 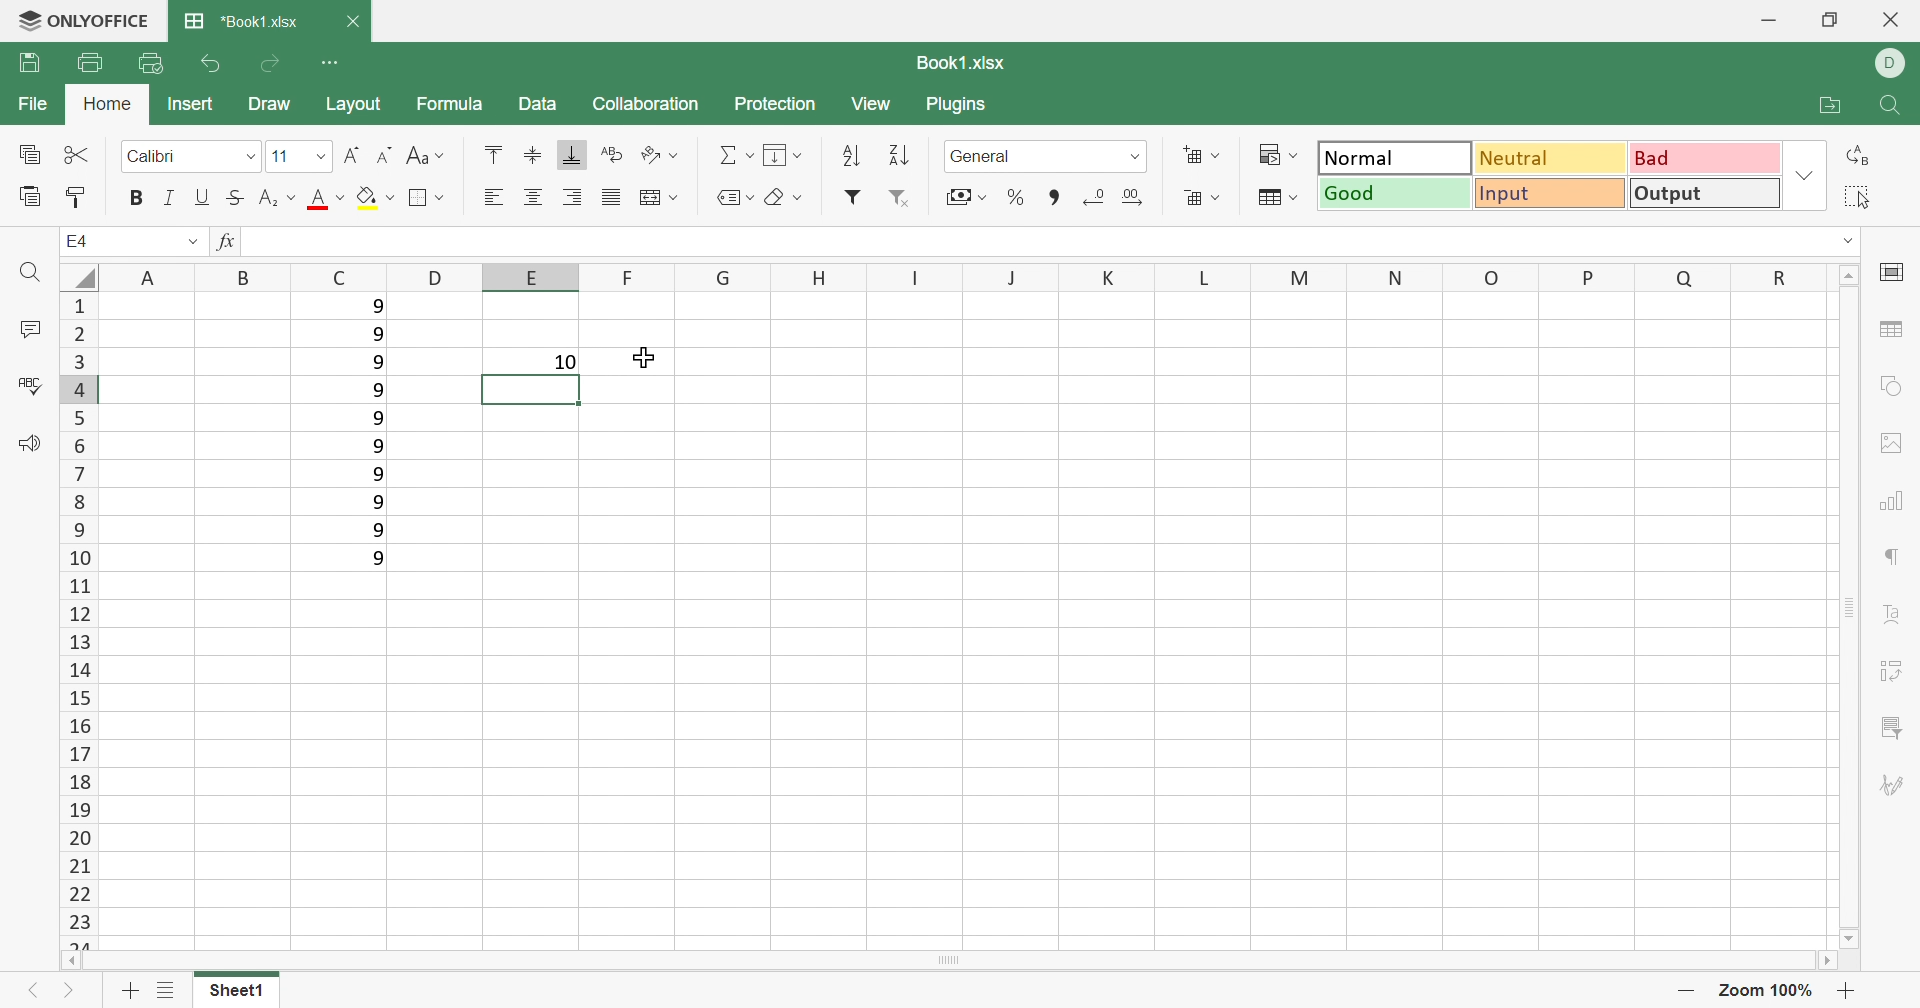 What do you see at coordinates (237, 22) in the screenshot?
I see `*Book1.xlsx` at bounding box center [237, 22].